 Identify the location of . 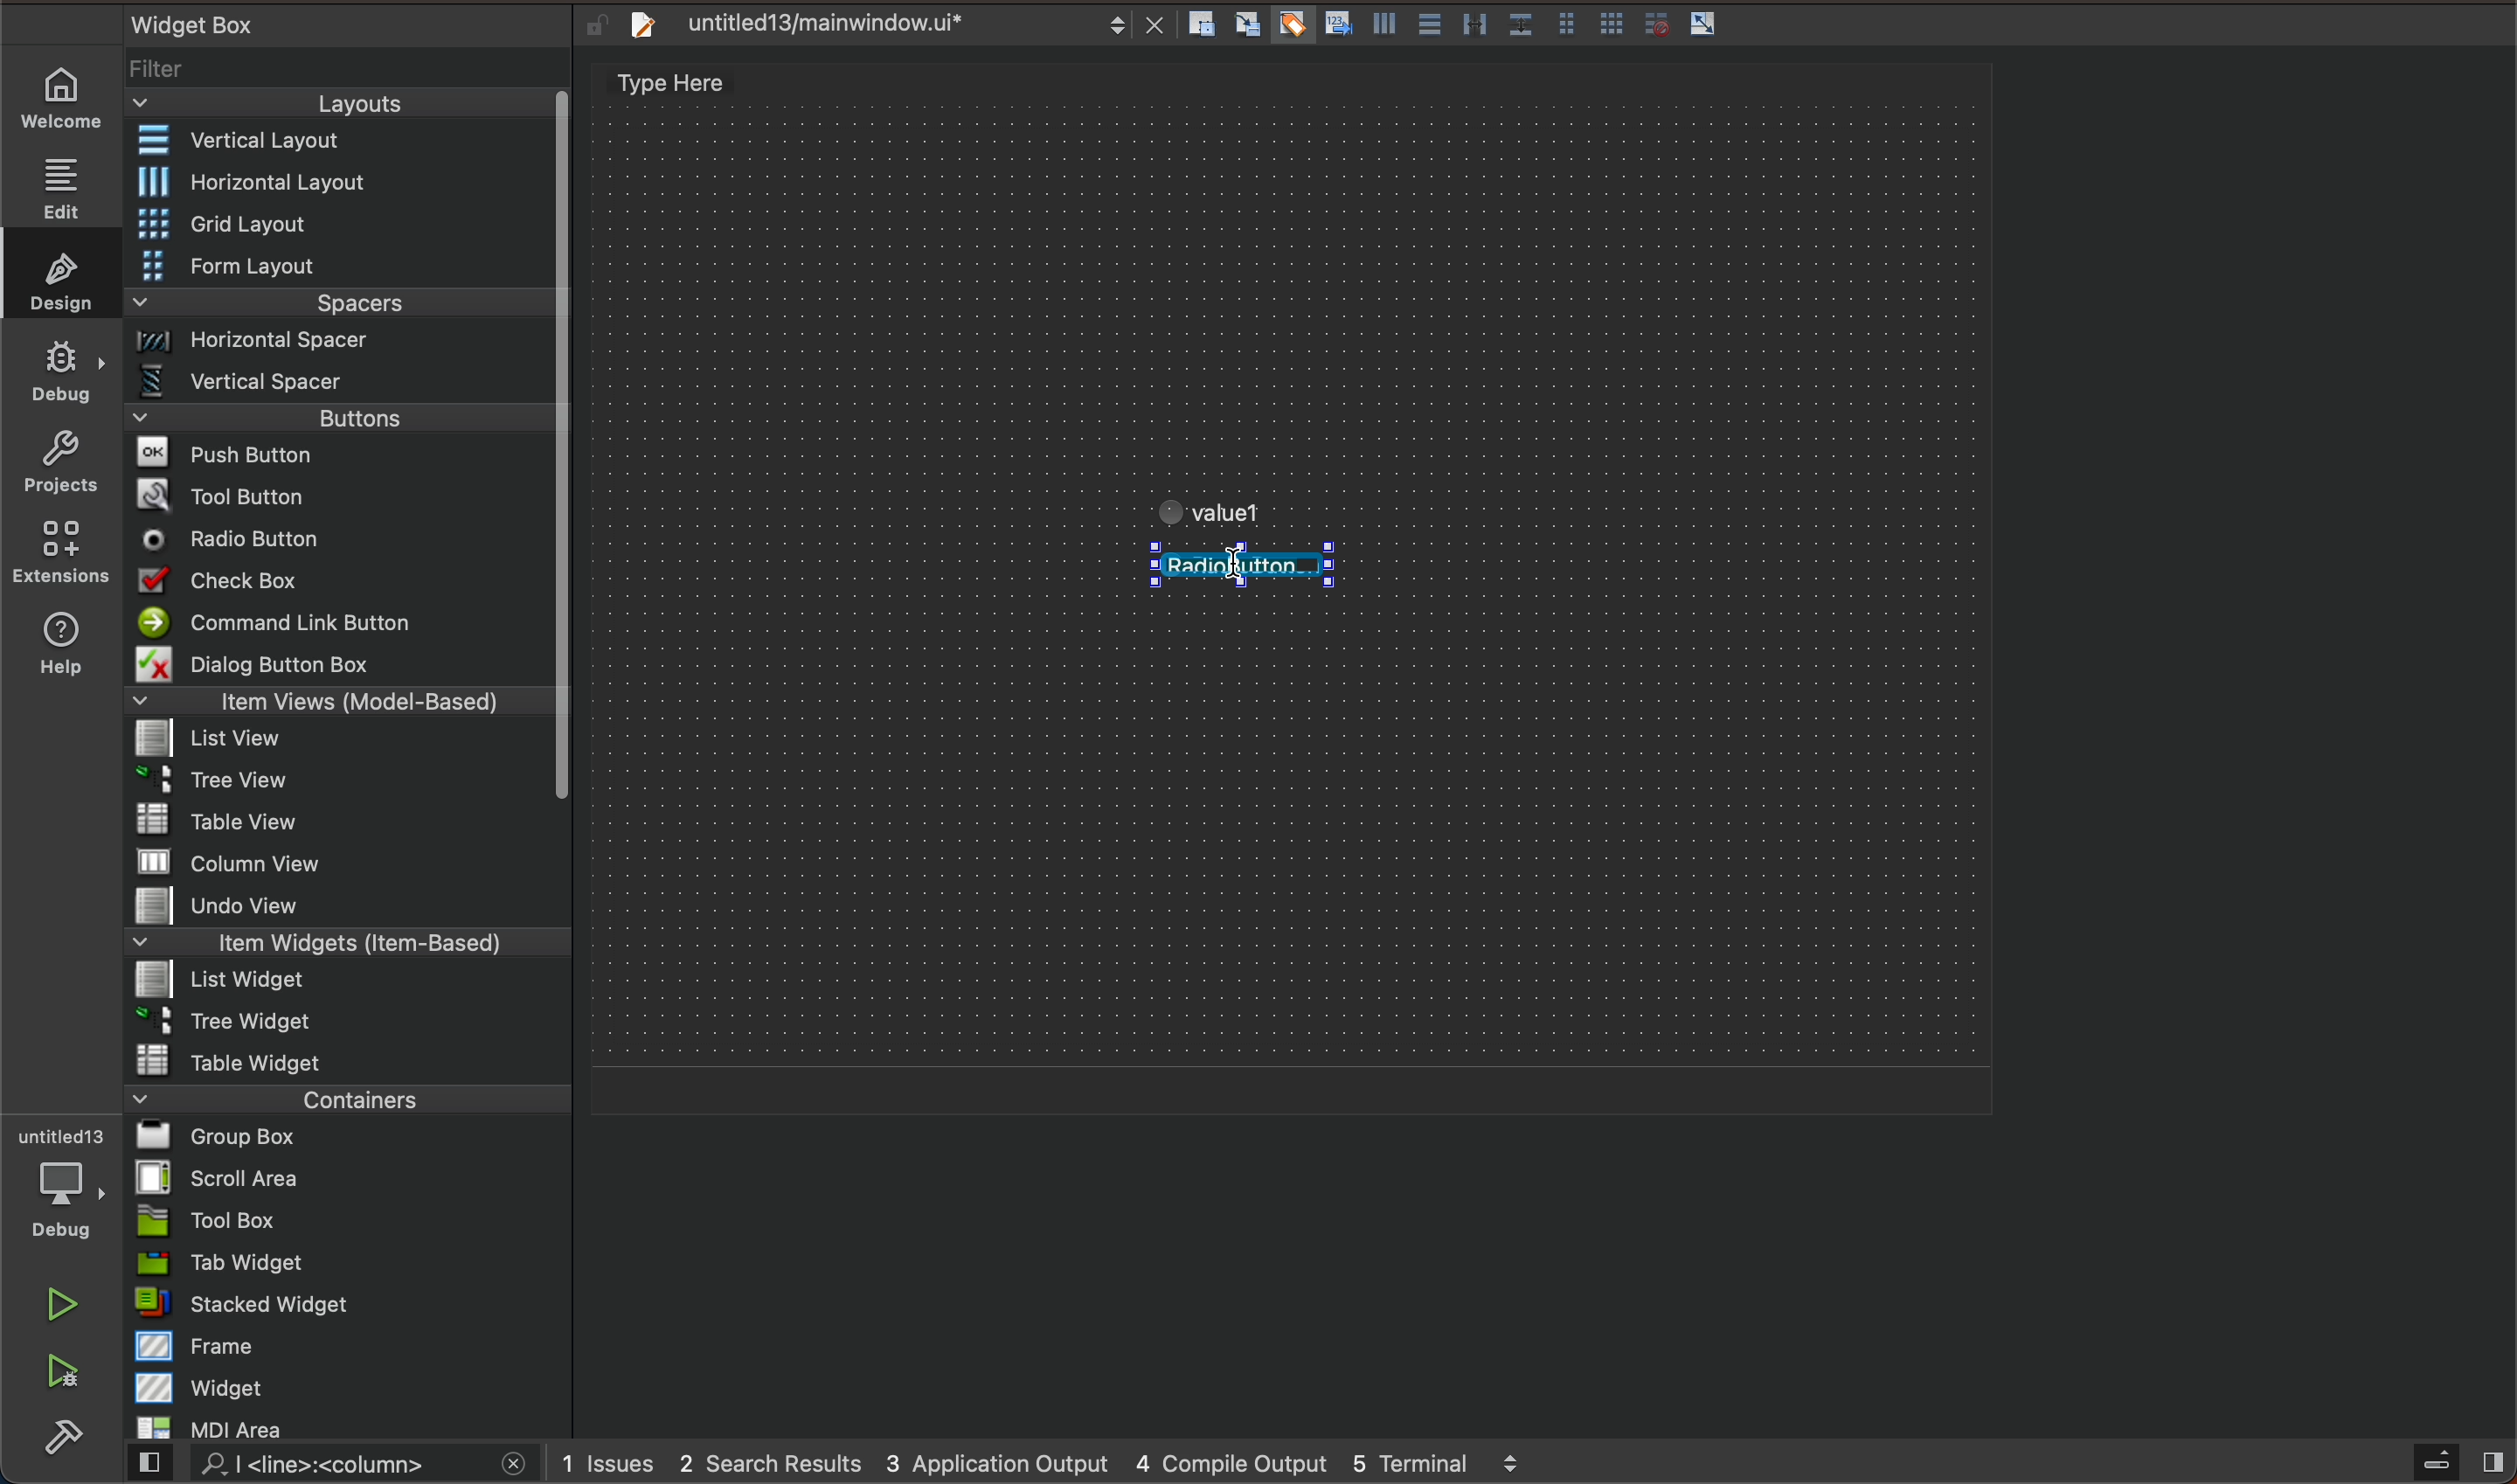
(1381, 28).